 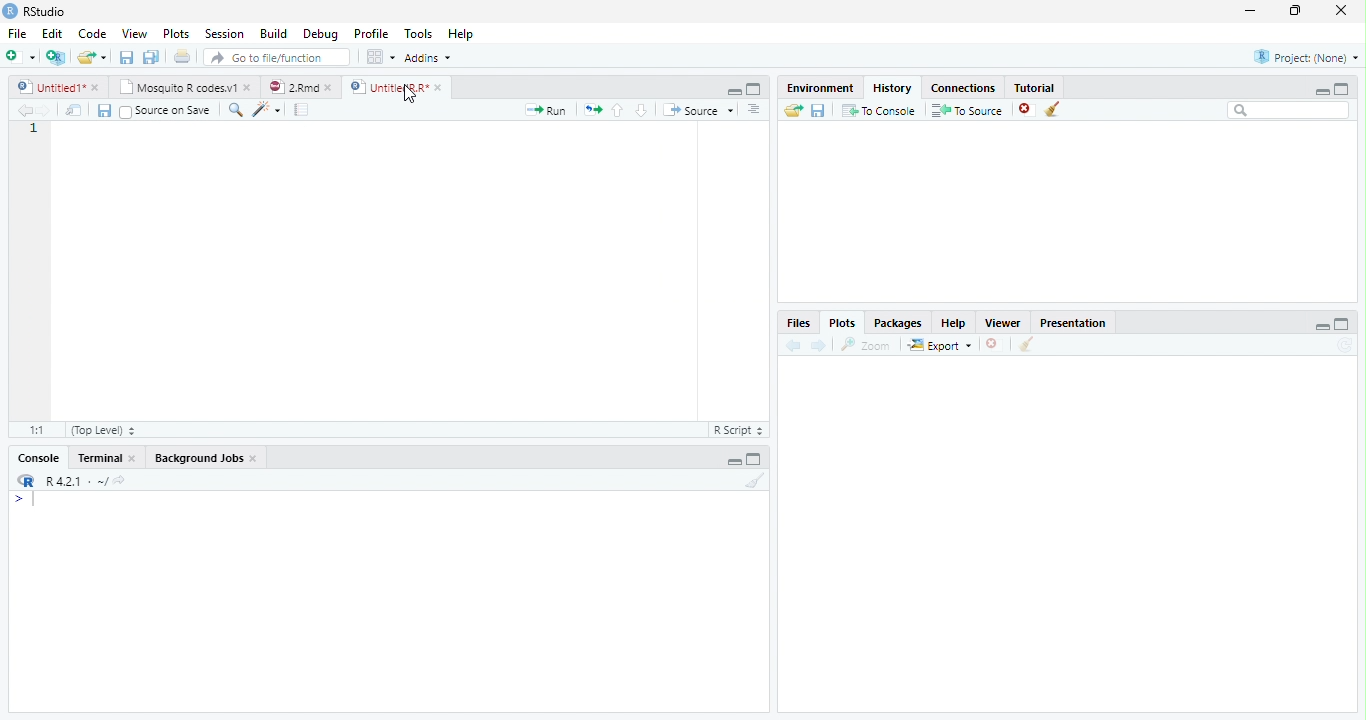 What do you see at coordinates (733, 462) in the screenshot?
I see `Minimize` at bounding box center [733, 462].